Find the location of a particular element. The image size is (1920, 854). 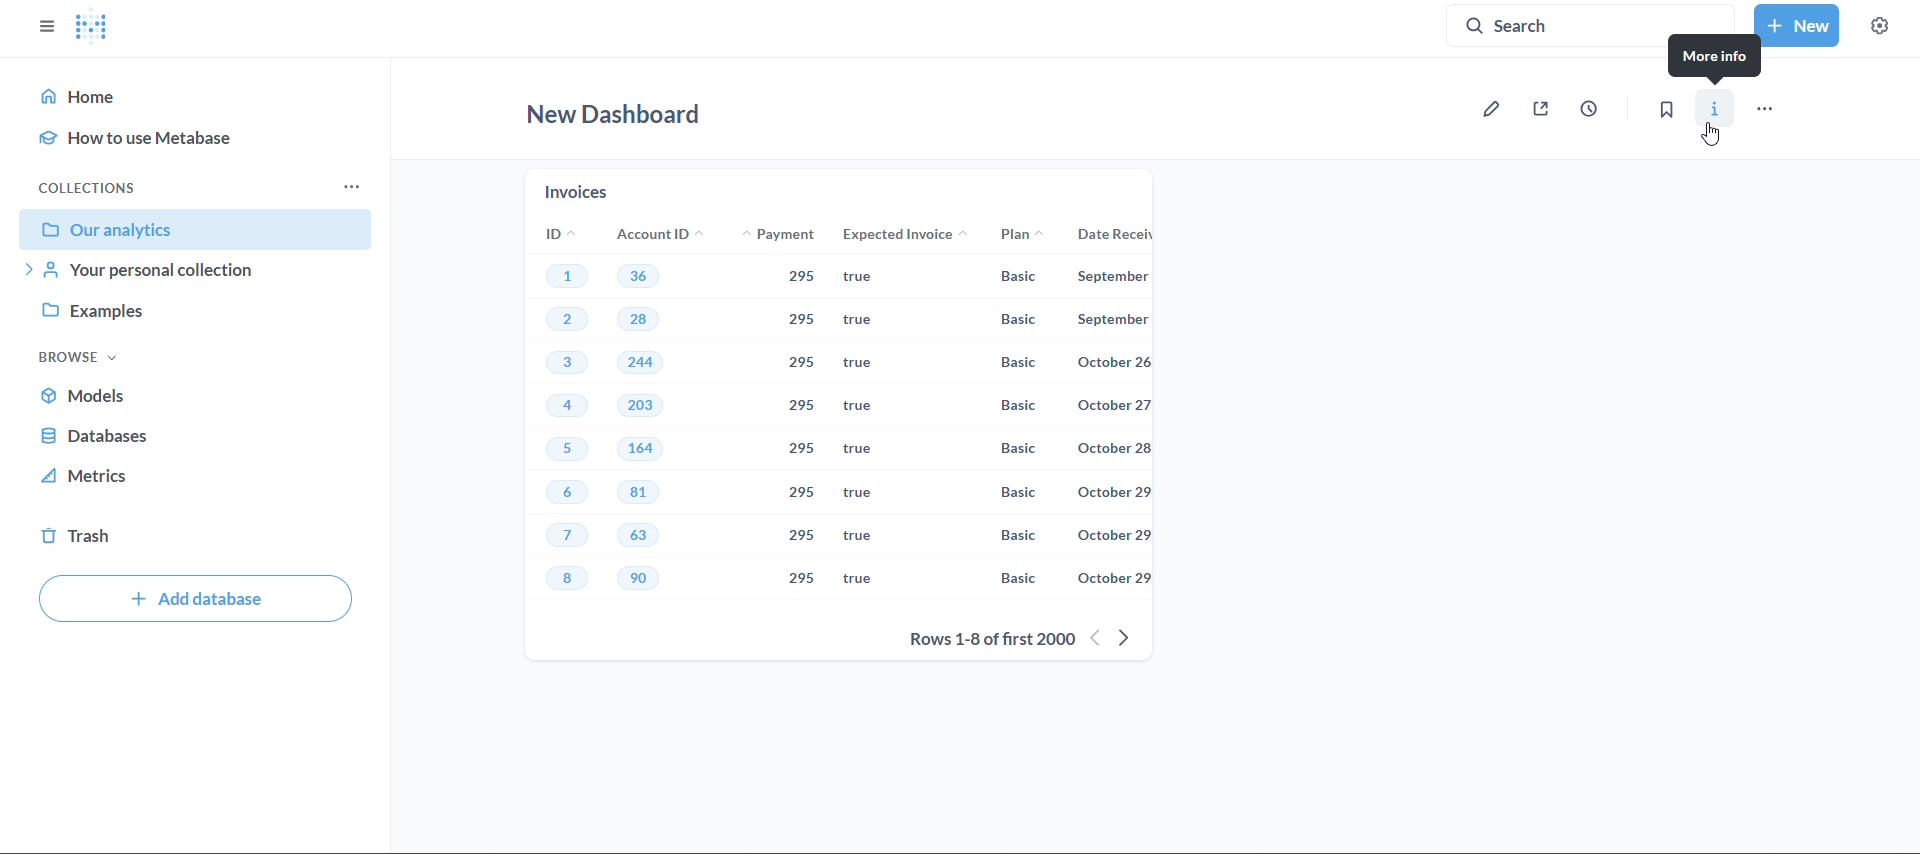

295 is located at coordinates (807, 534).